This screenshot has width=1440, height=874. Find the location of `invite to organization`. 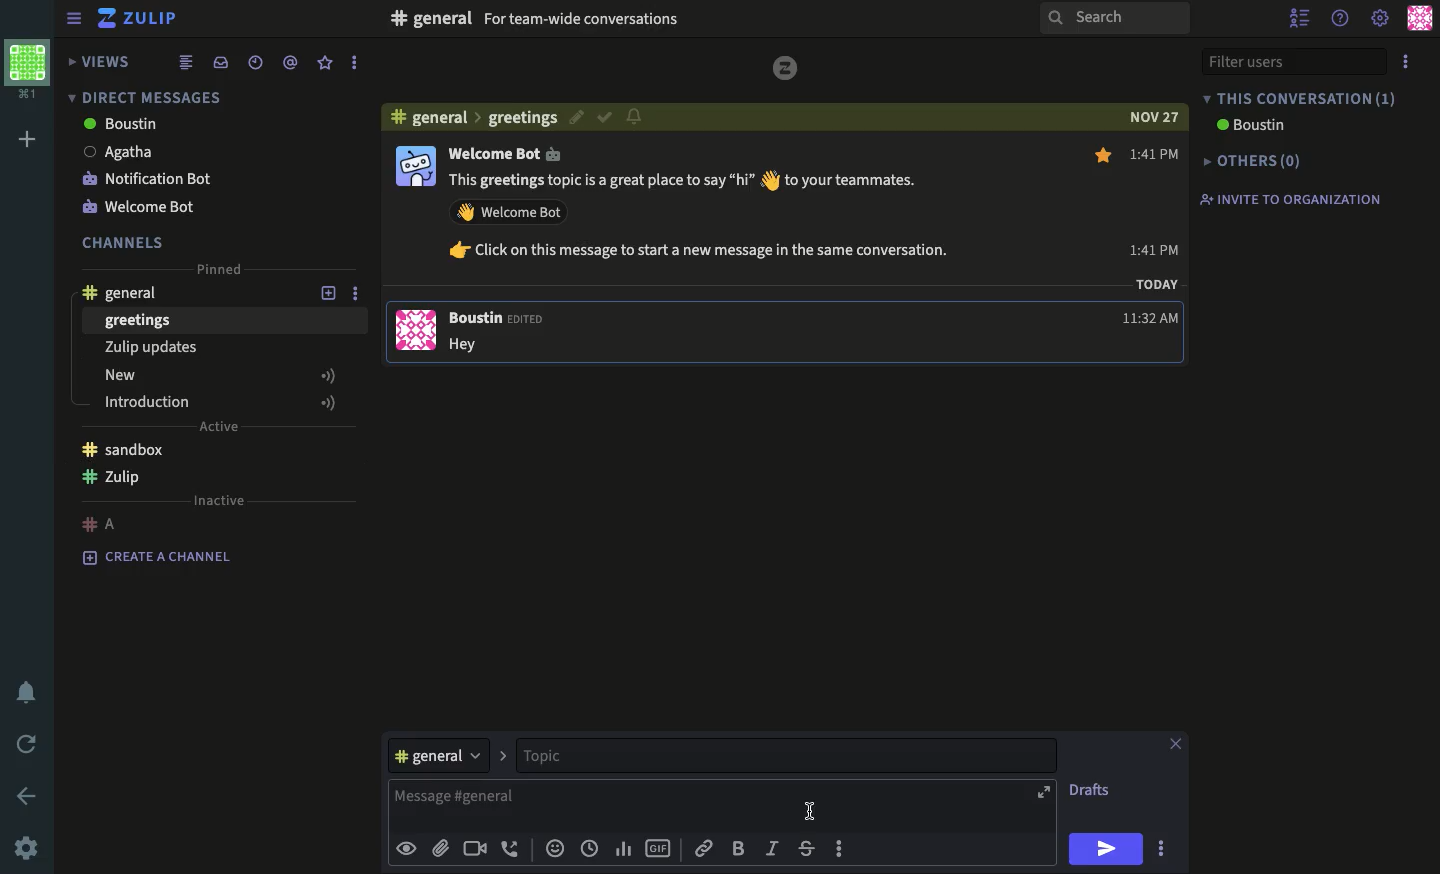

invite to organization is located at coordinates (1287, 197).